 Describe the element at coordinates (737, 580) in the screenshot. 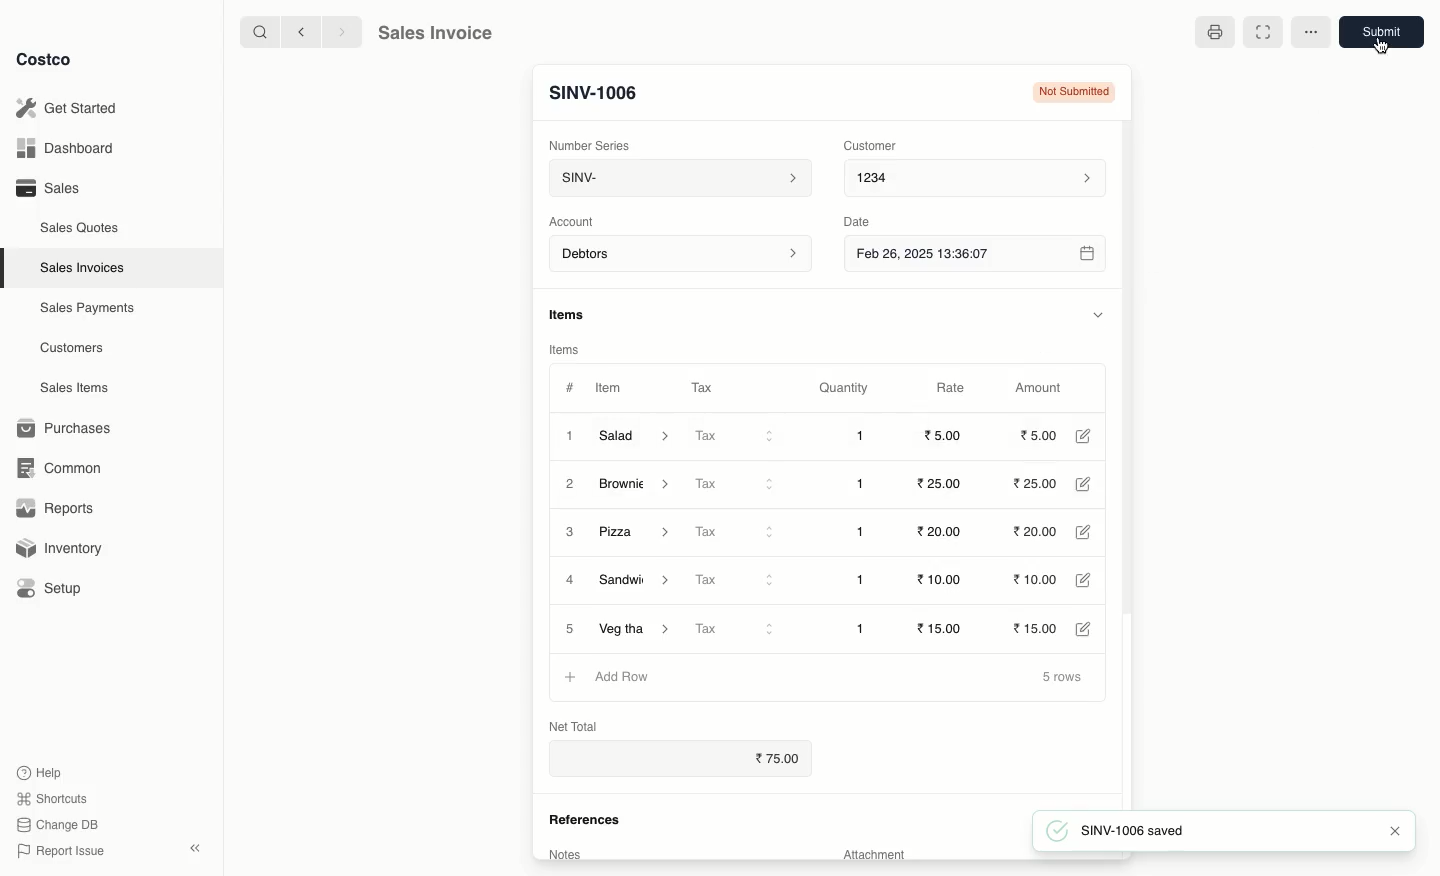

I see `Tax` at that location.